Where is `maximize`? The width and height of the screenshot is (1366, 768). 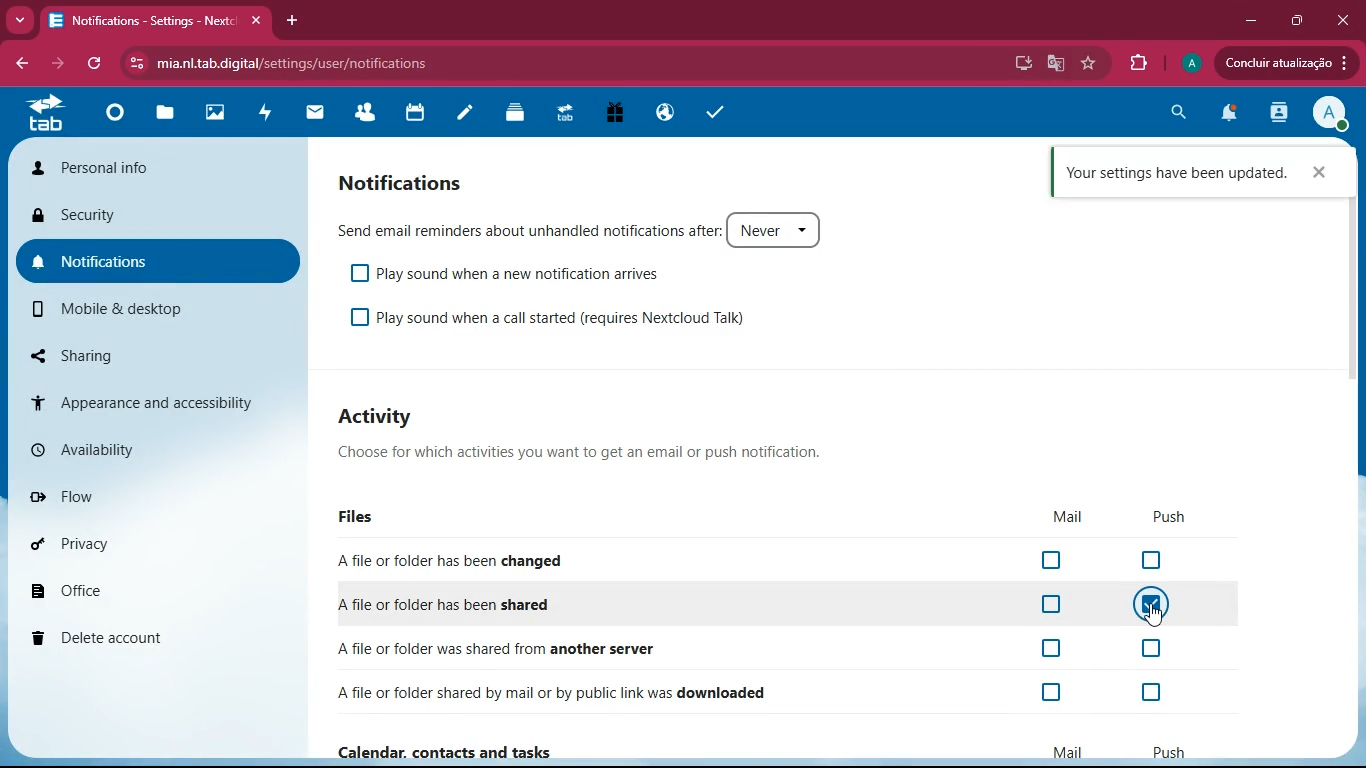 maximize is located at coordinates (1296, 21).